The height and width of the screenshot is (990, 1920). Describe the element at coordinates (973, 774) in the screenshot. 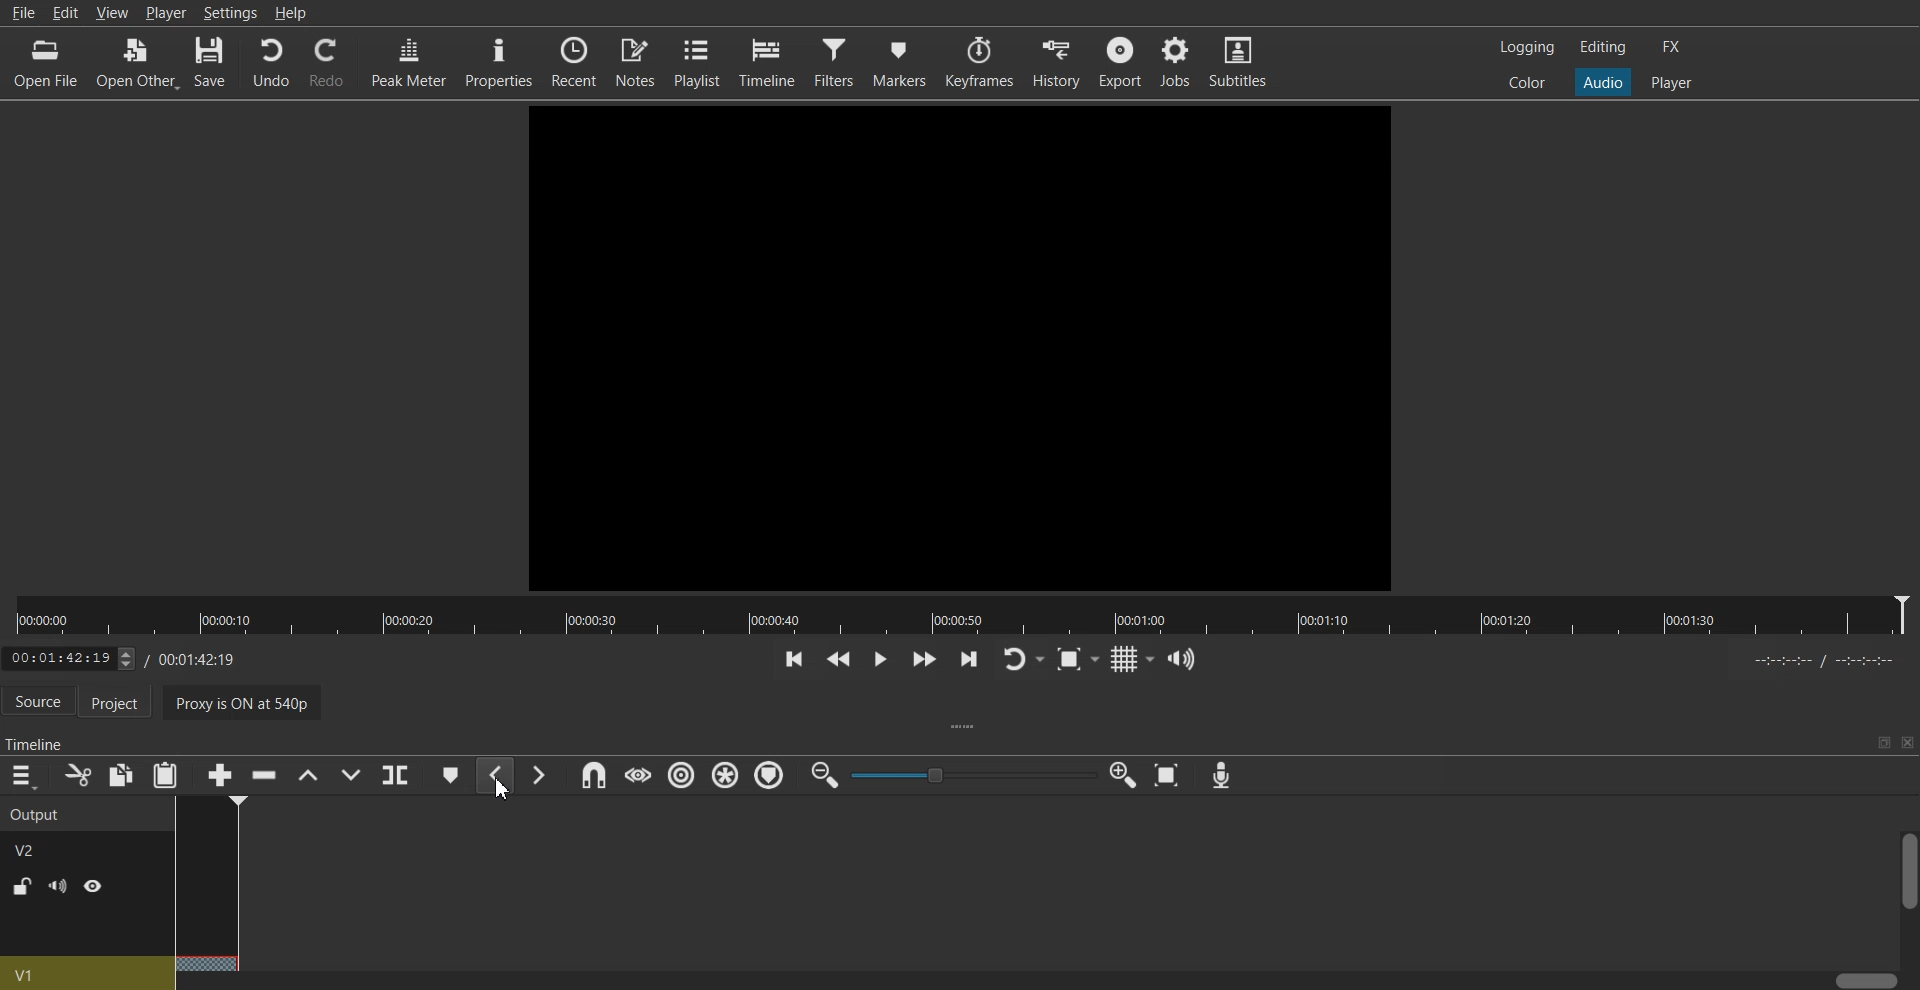

I see `Toggle adjuster` at that location.